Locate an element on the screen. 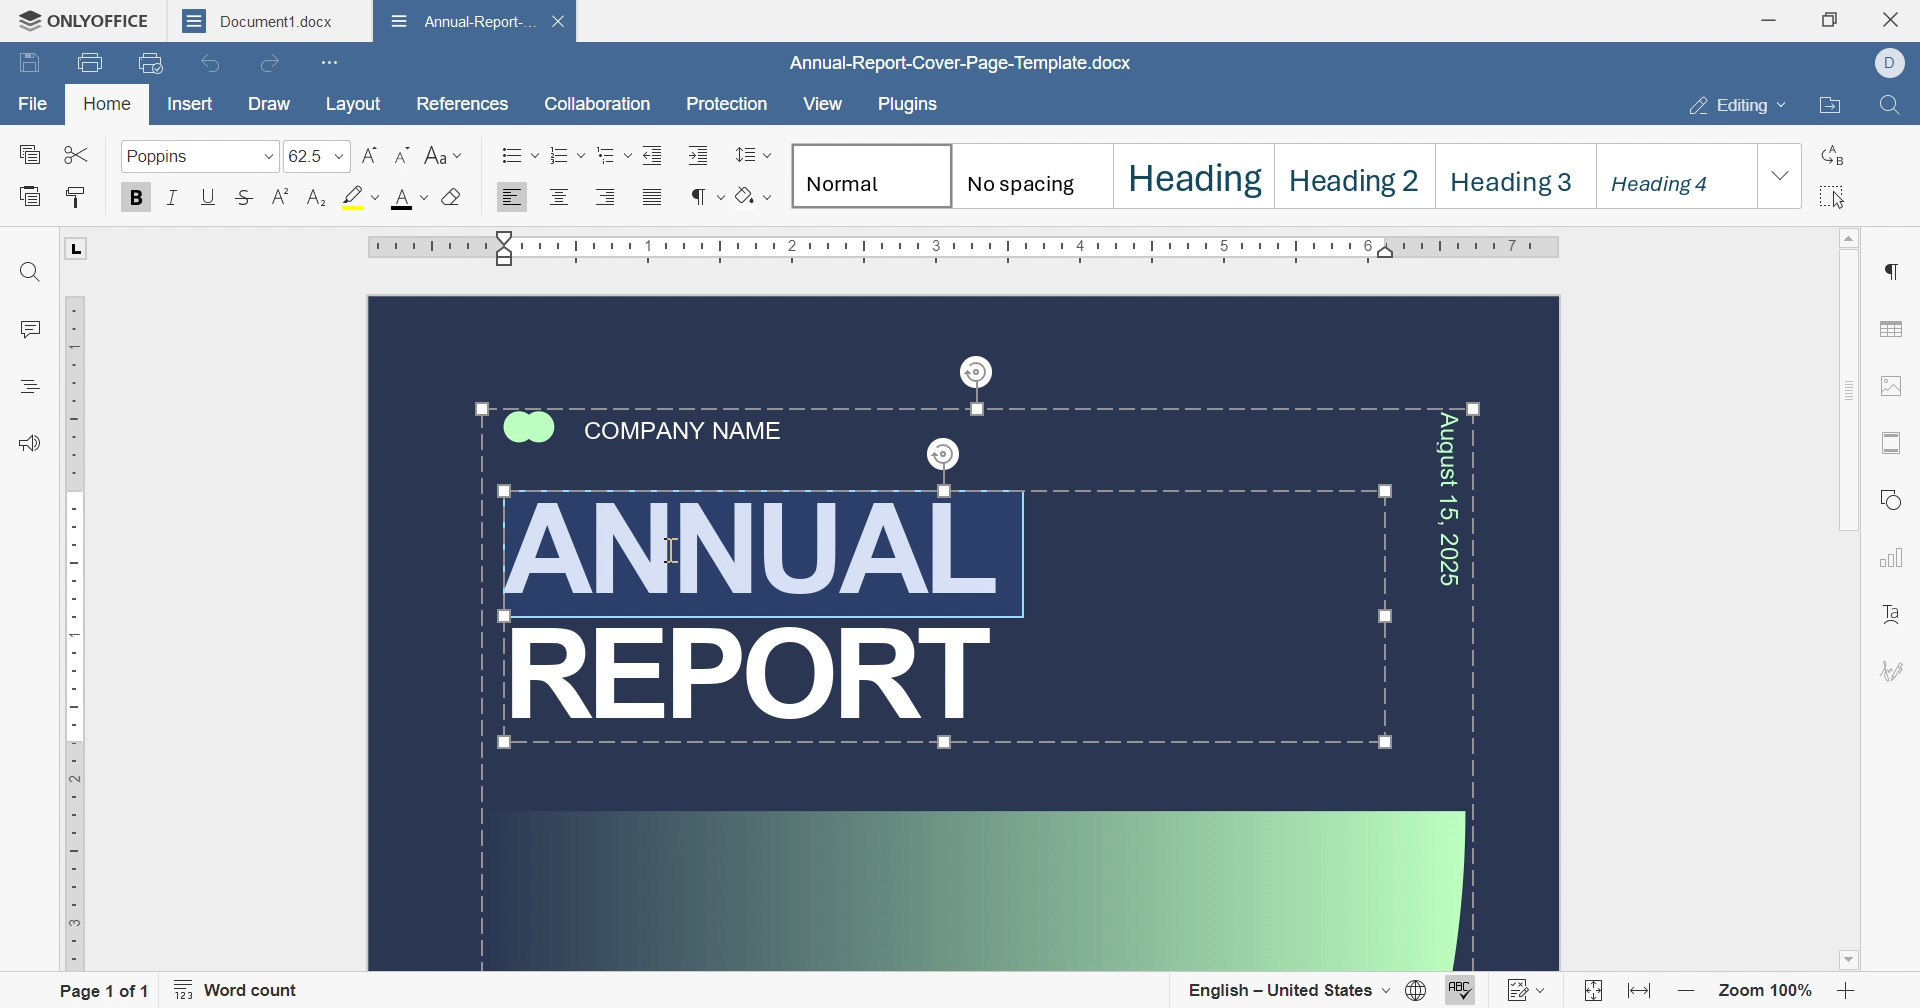 This screenshot has height=1008, width=1920. page 1 of 1 is located at coordinates (102, 990).